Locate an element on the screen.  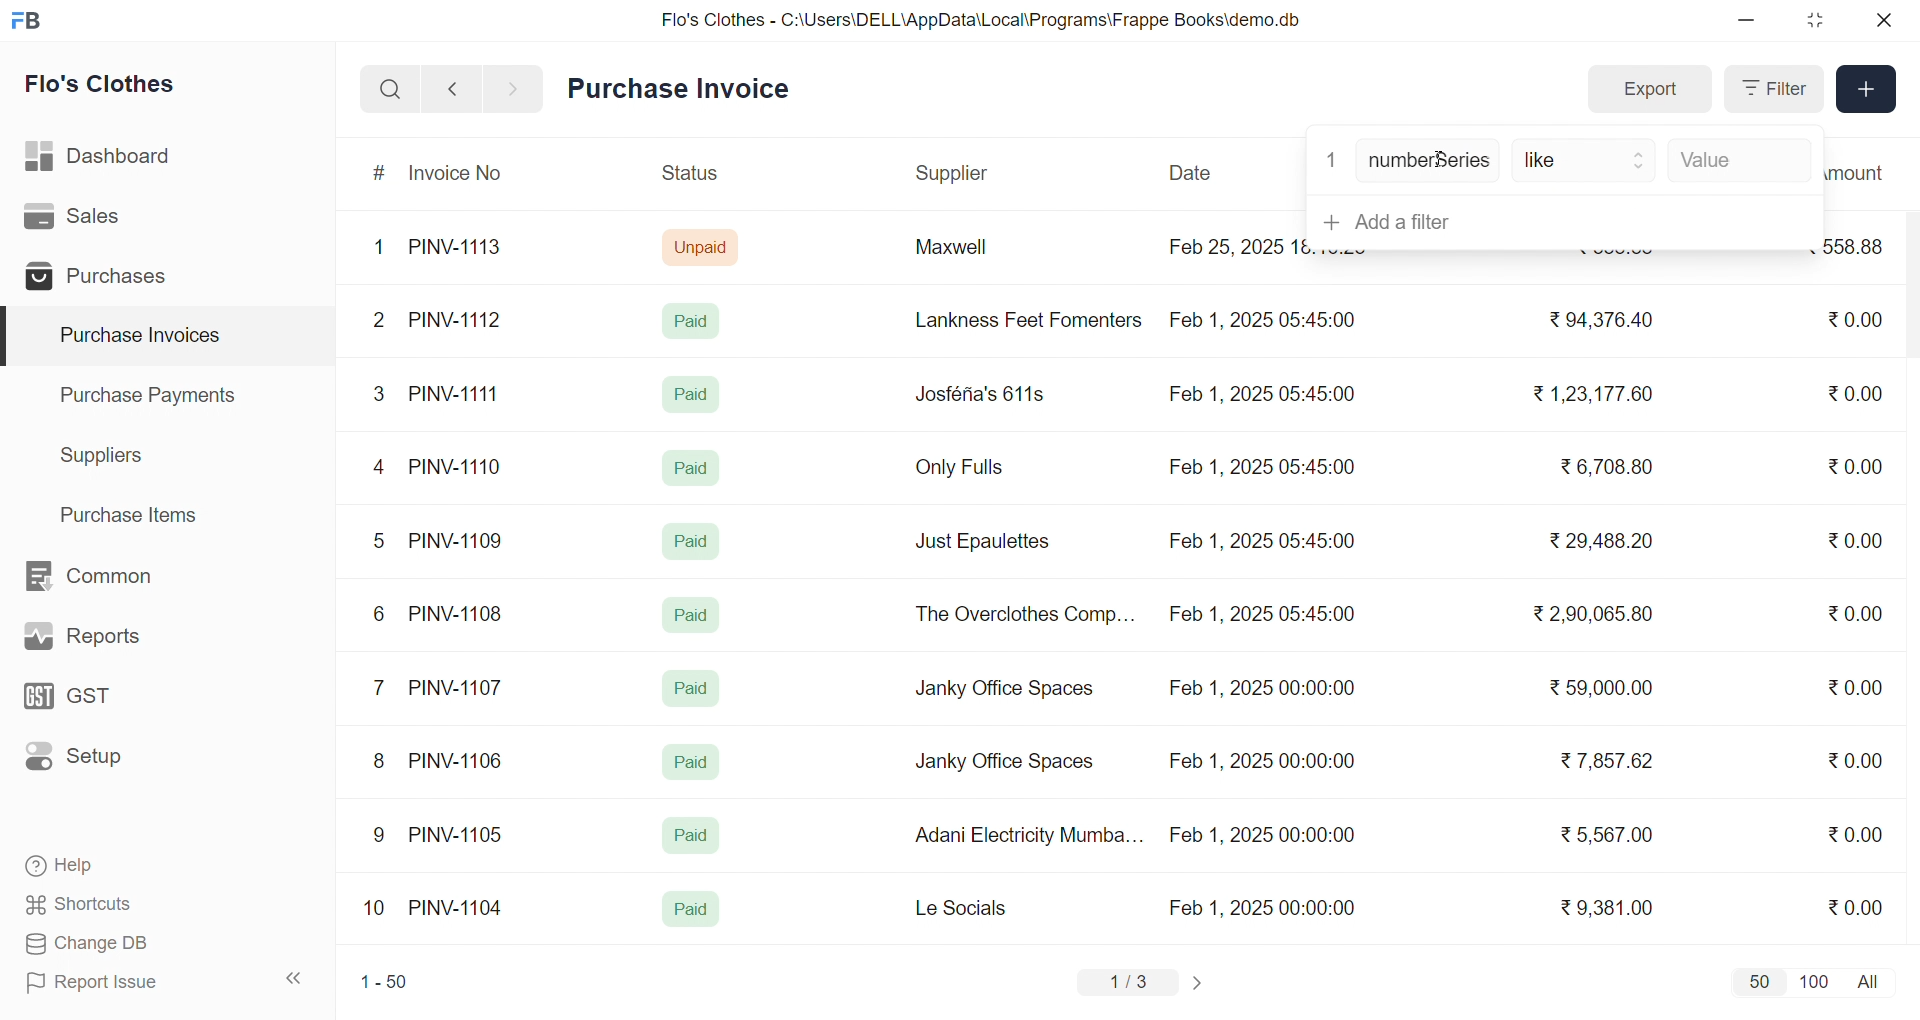
₹0.00 is located at coordinates (1855, 760).